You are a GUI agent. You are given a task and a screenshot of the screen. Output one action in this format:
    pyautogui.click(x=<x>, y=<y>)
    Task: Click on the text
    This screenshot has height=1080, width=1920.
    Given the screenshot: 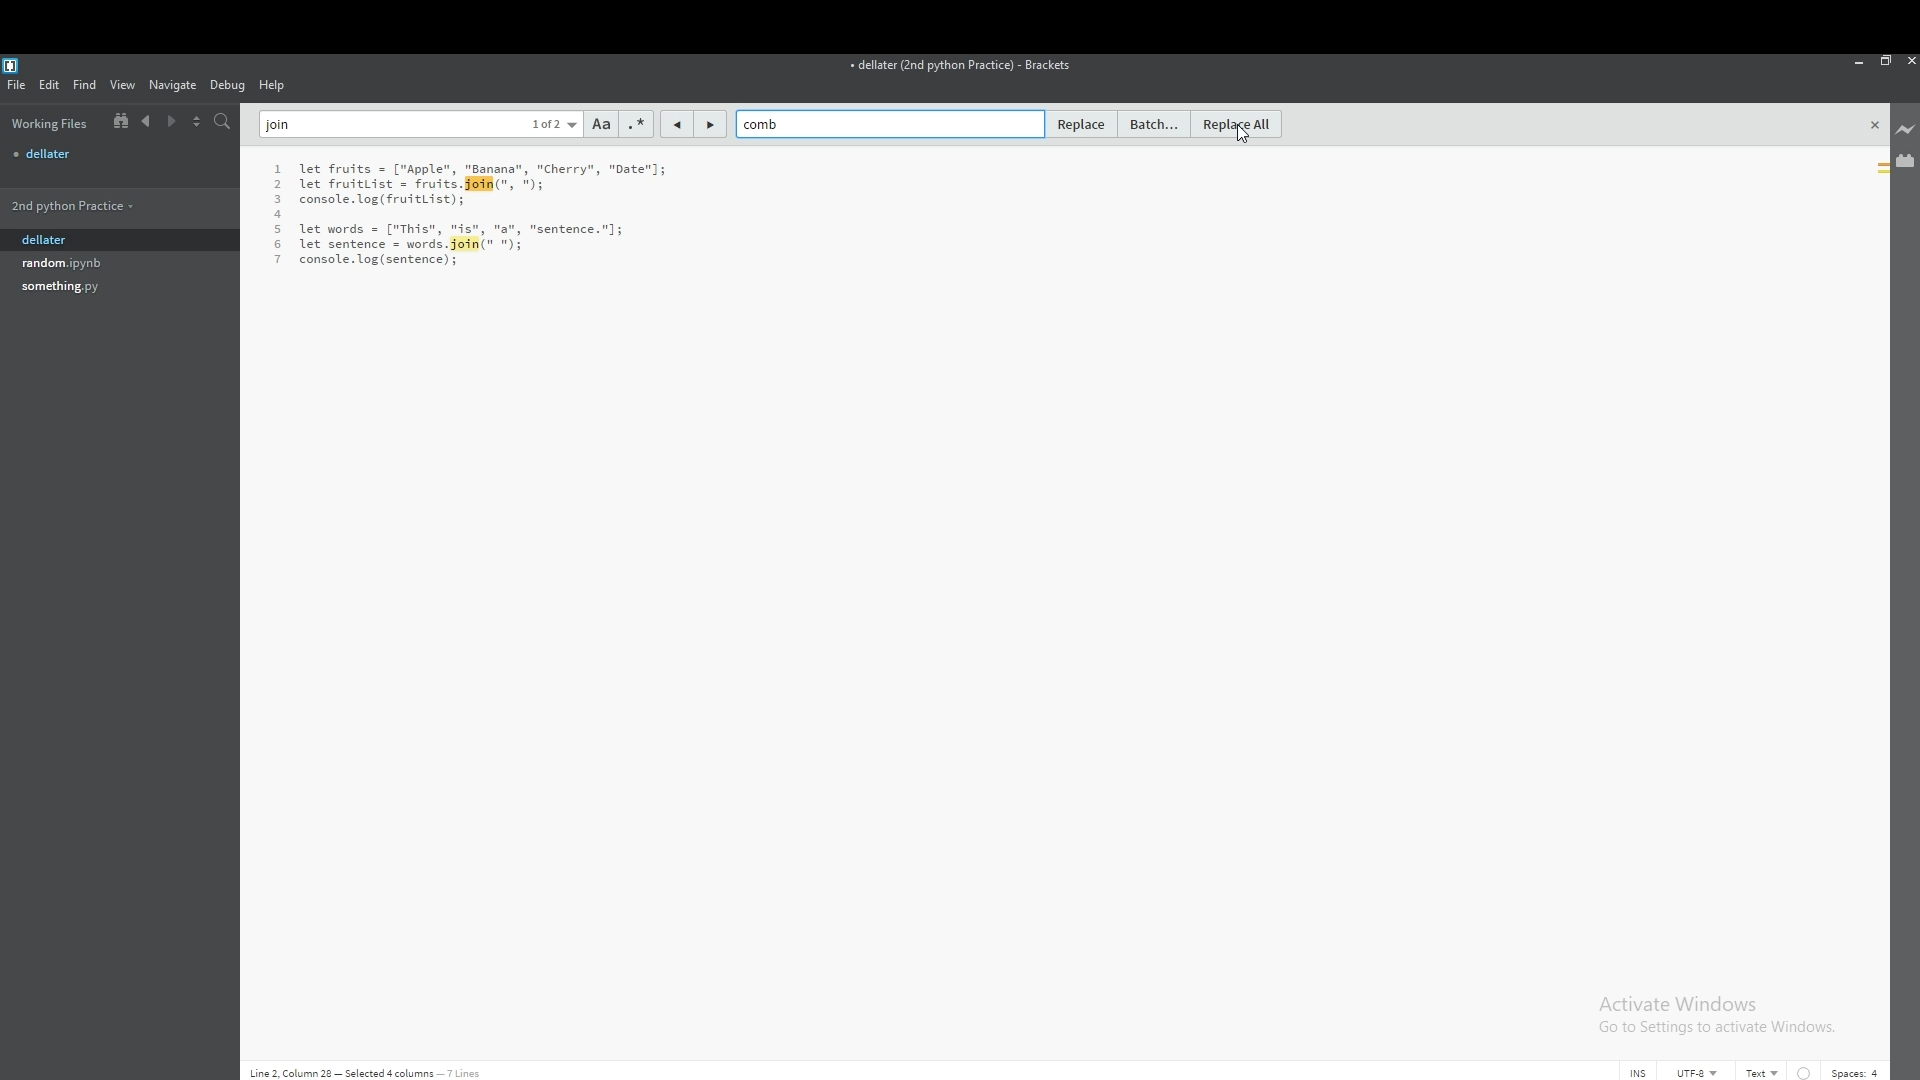 What is the action you would take?
    pyautogui.click(x=472, y=215)
    